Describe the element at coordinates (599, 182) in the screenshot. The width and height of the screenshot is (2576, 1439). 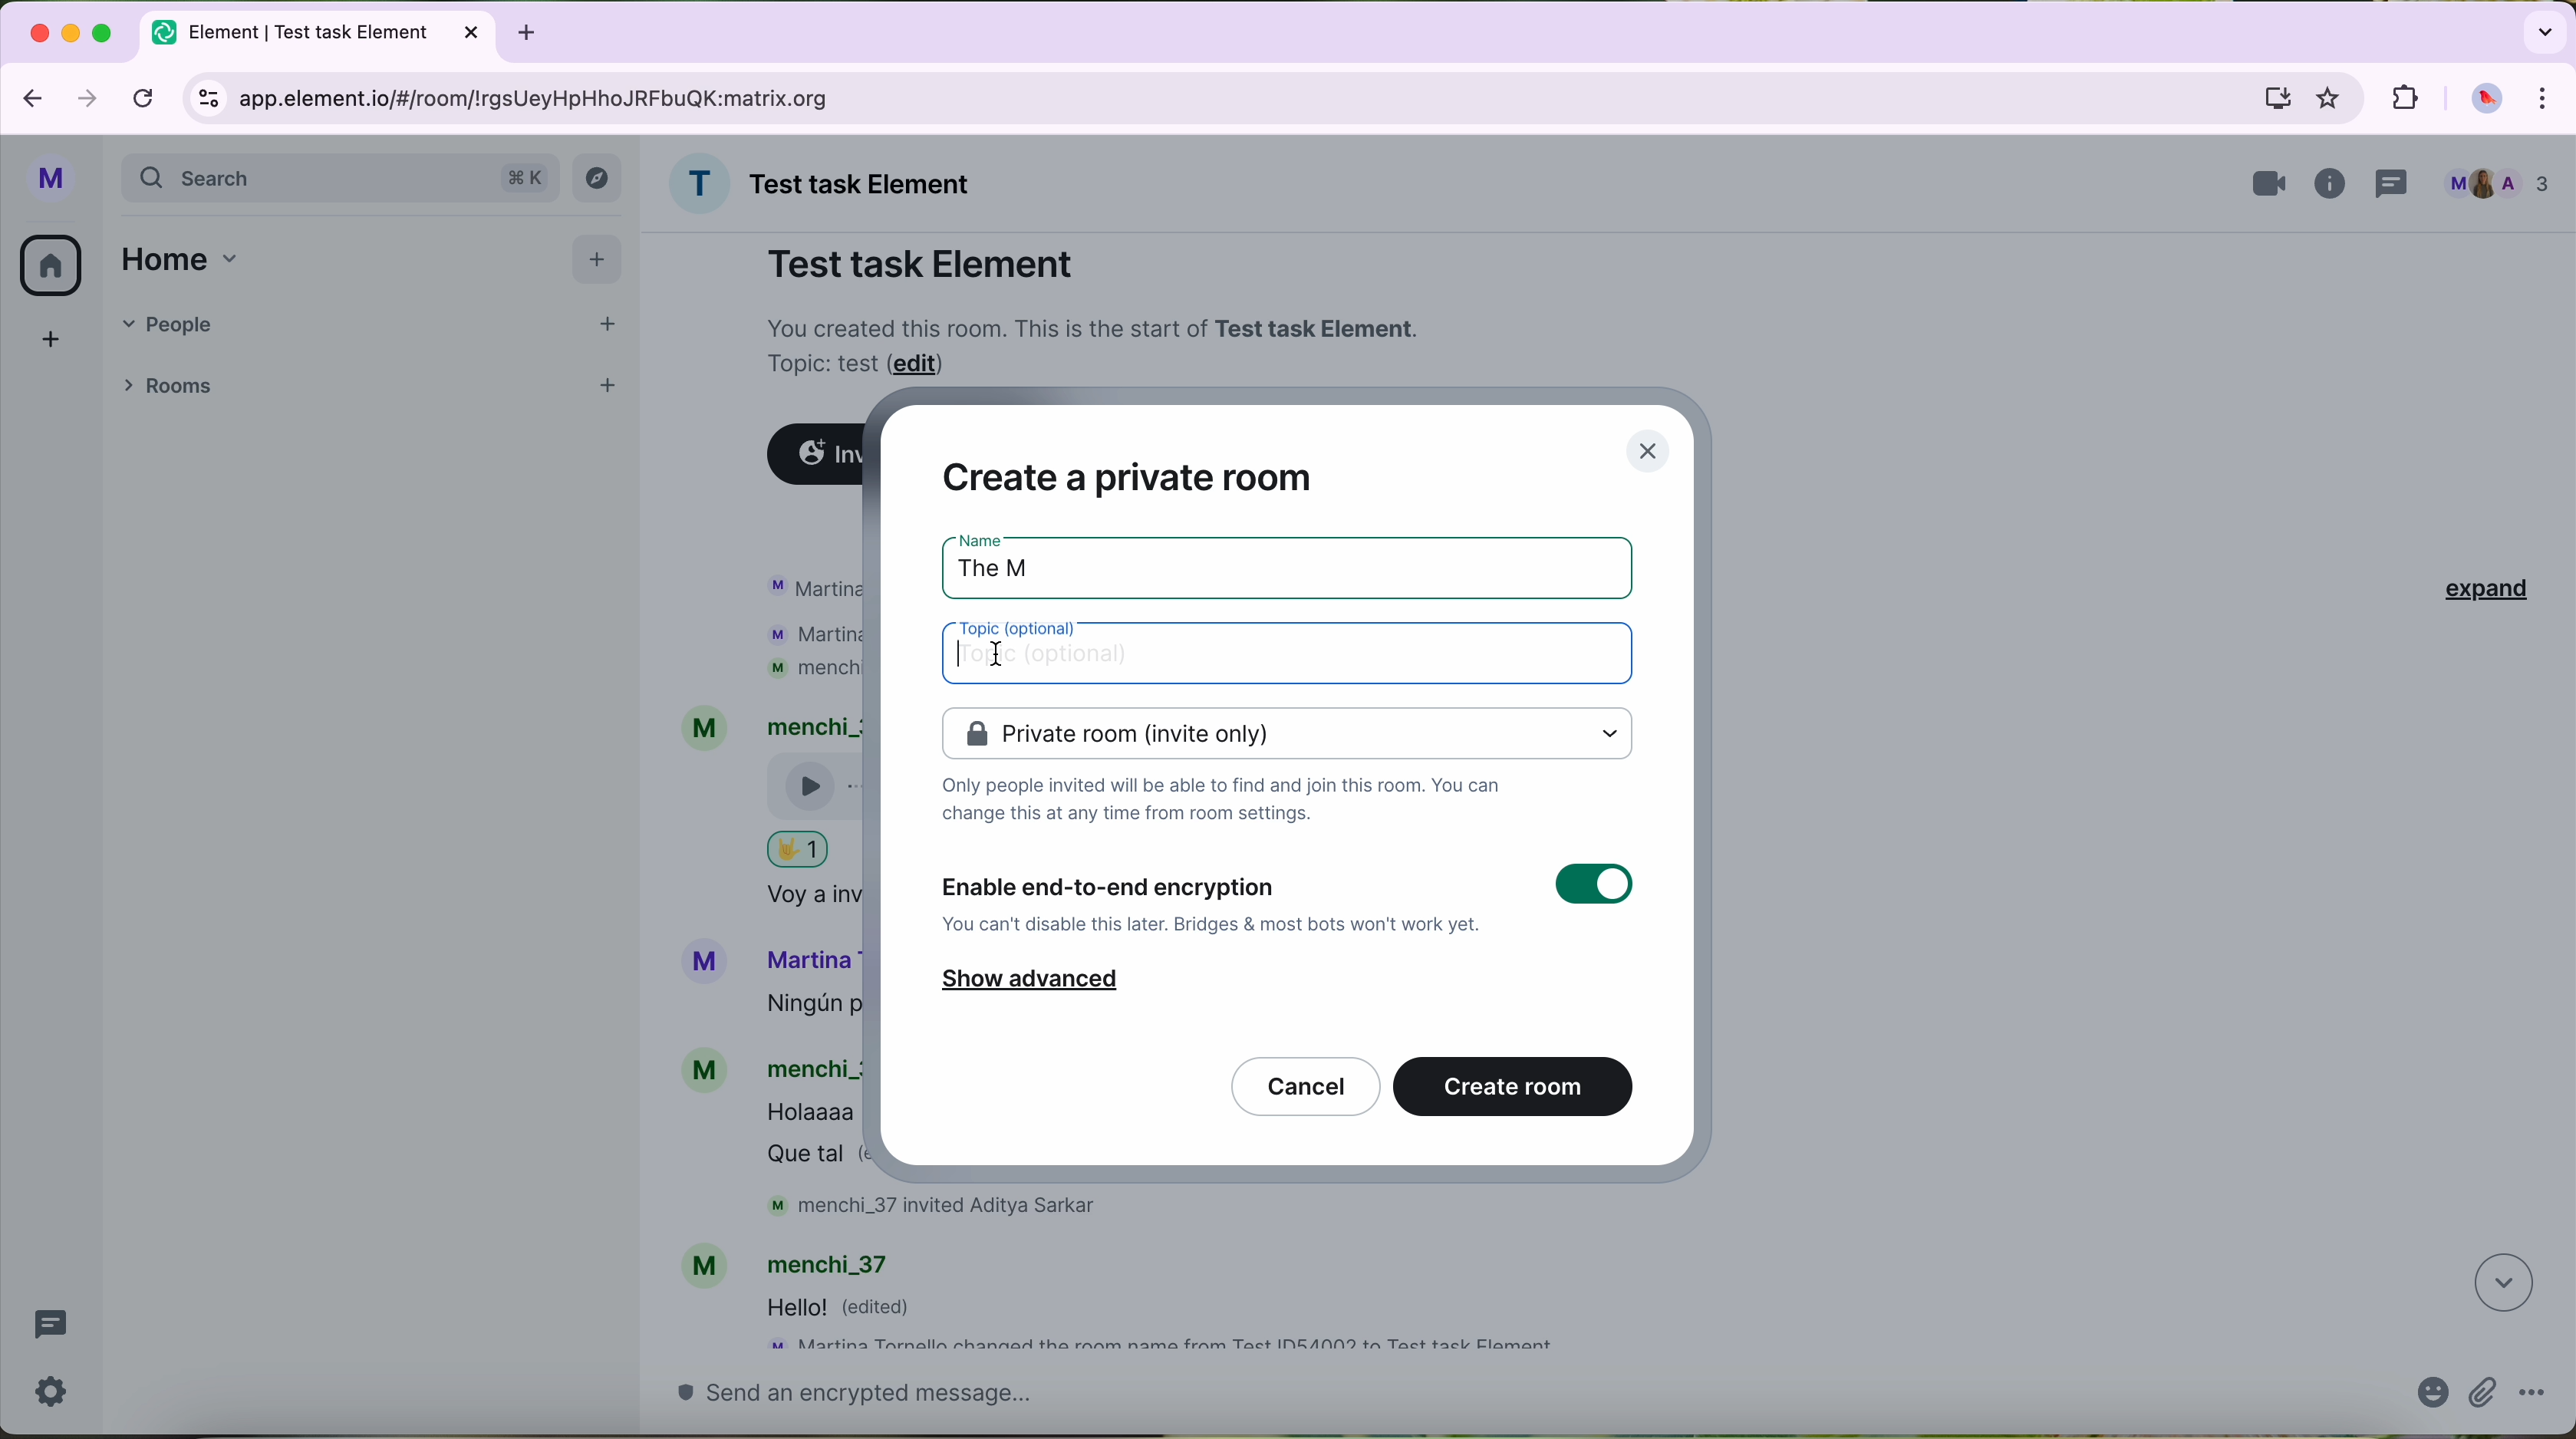
I see `explore button` at that location.